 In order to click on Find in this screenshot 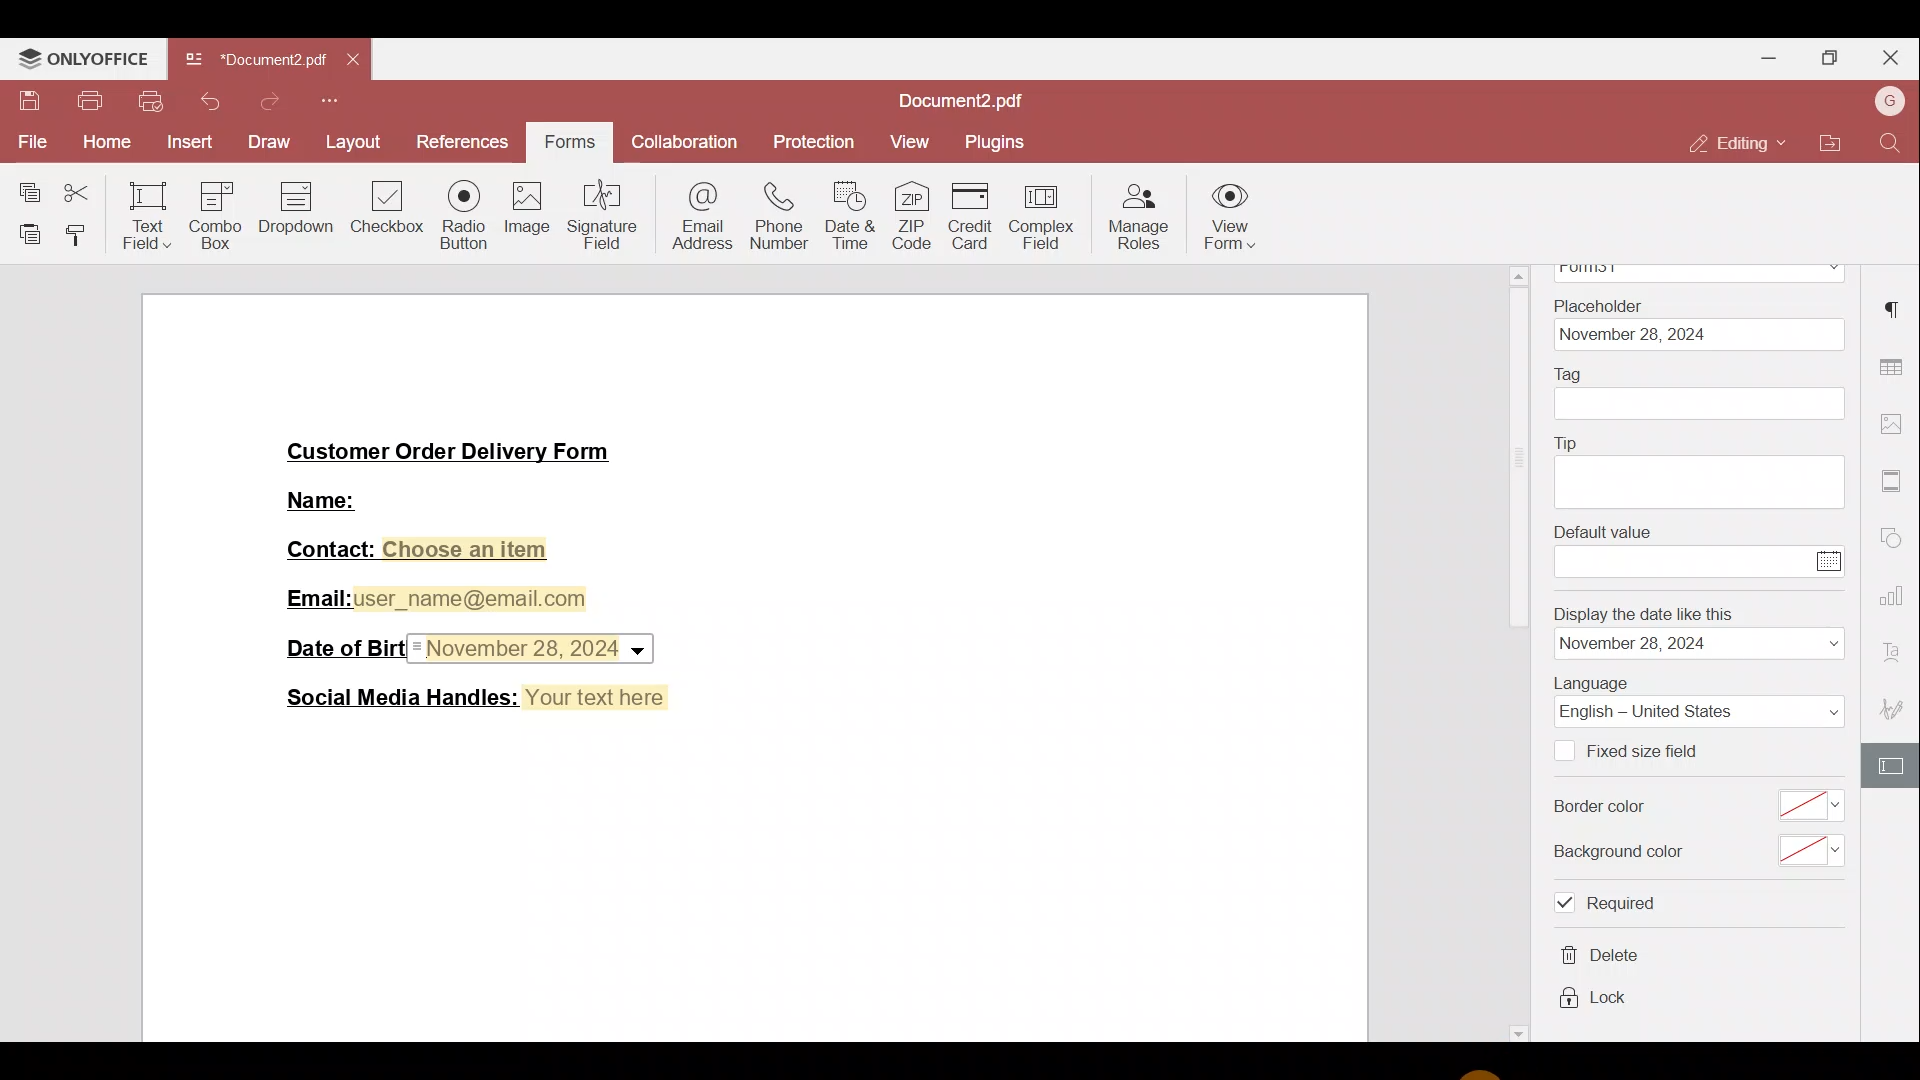, I will do `click(1891, 141)`.